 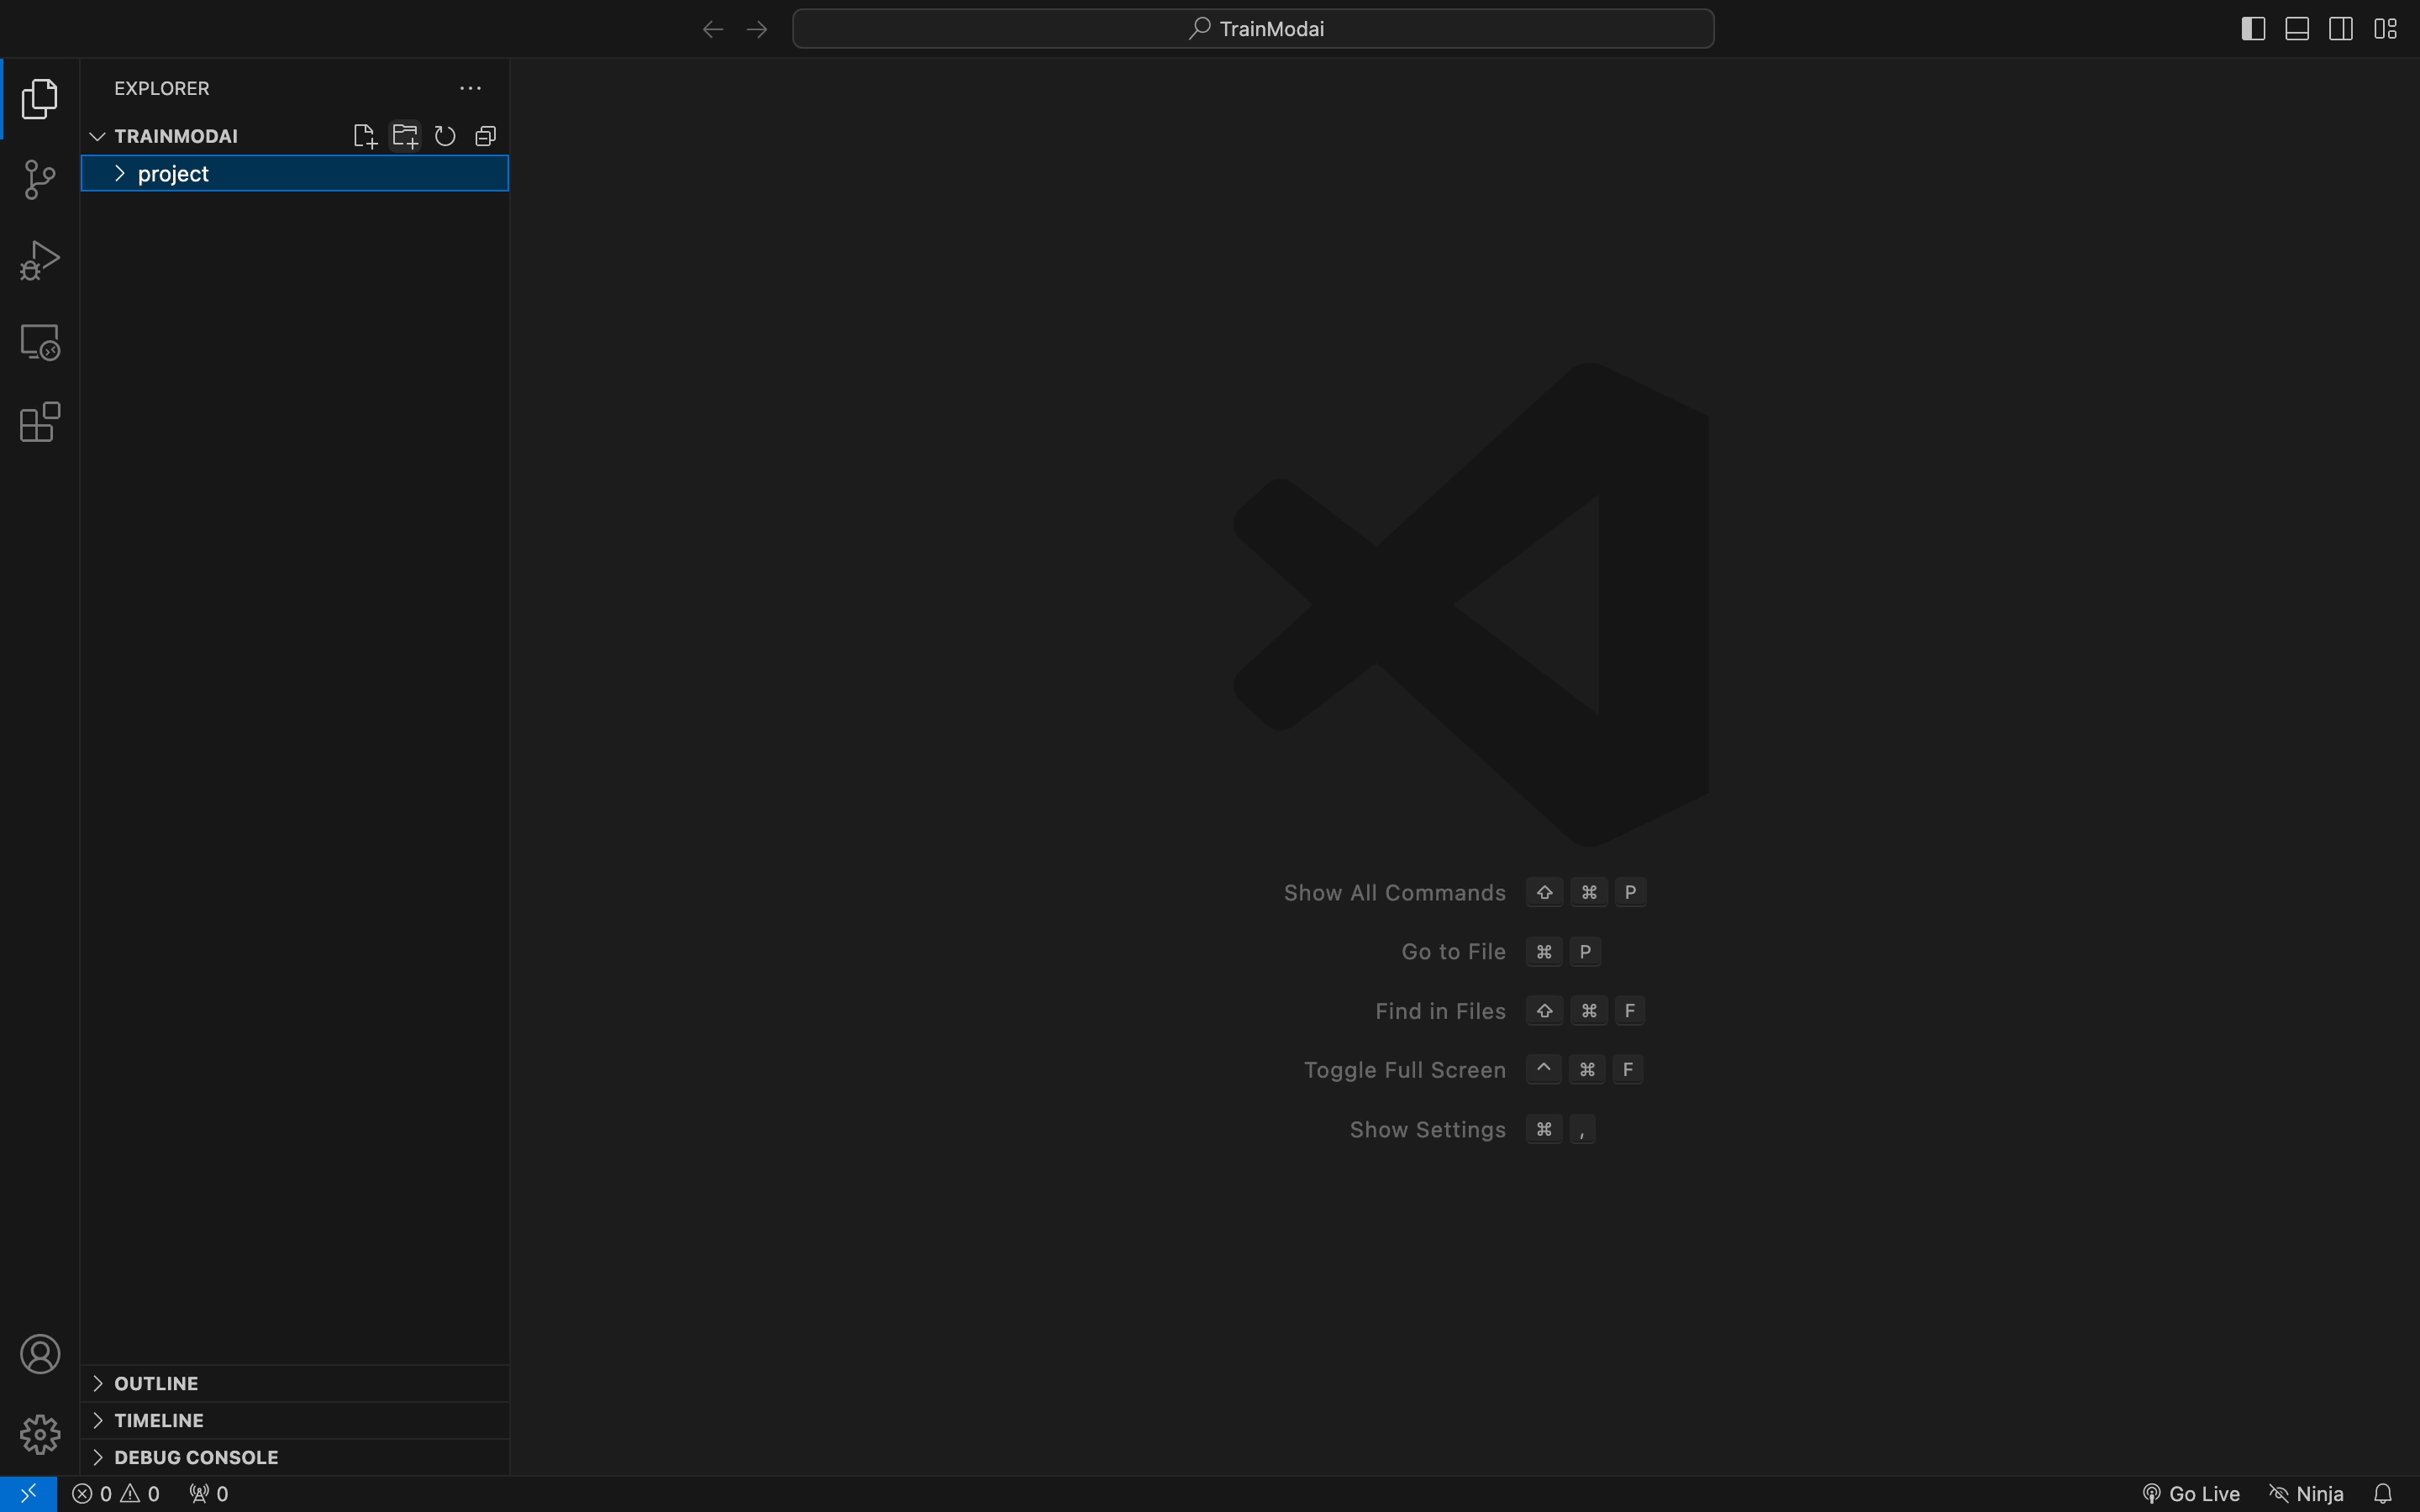 What do you see at coordinates (1455, 889) in the screenshot?
I see `Show all commands` at bounding box center [1455, 889].